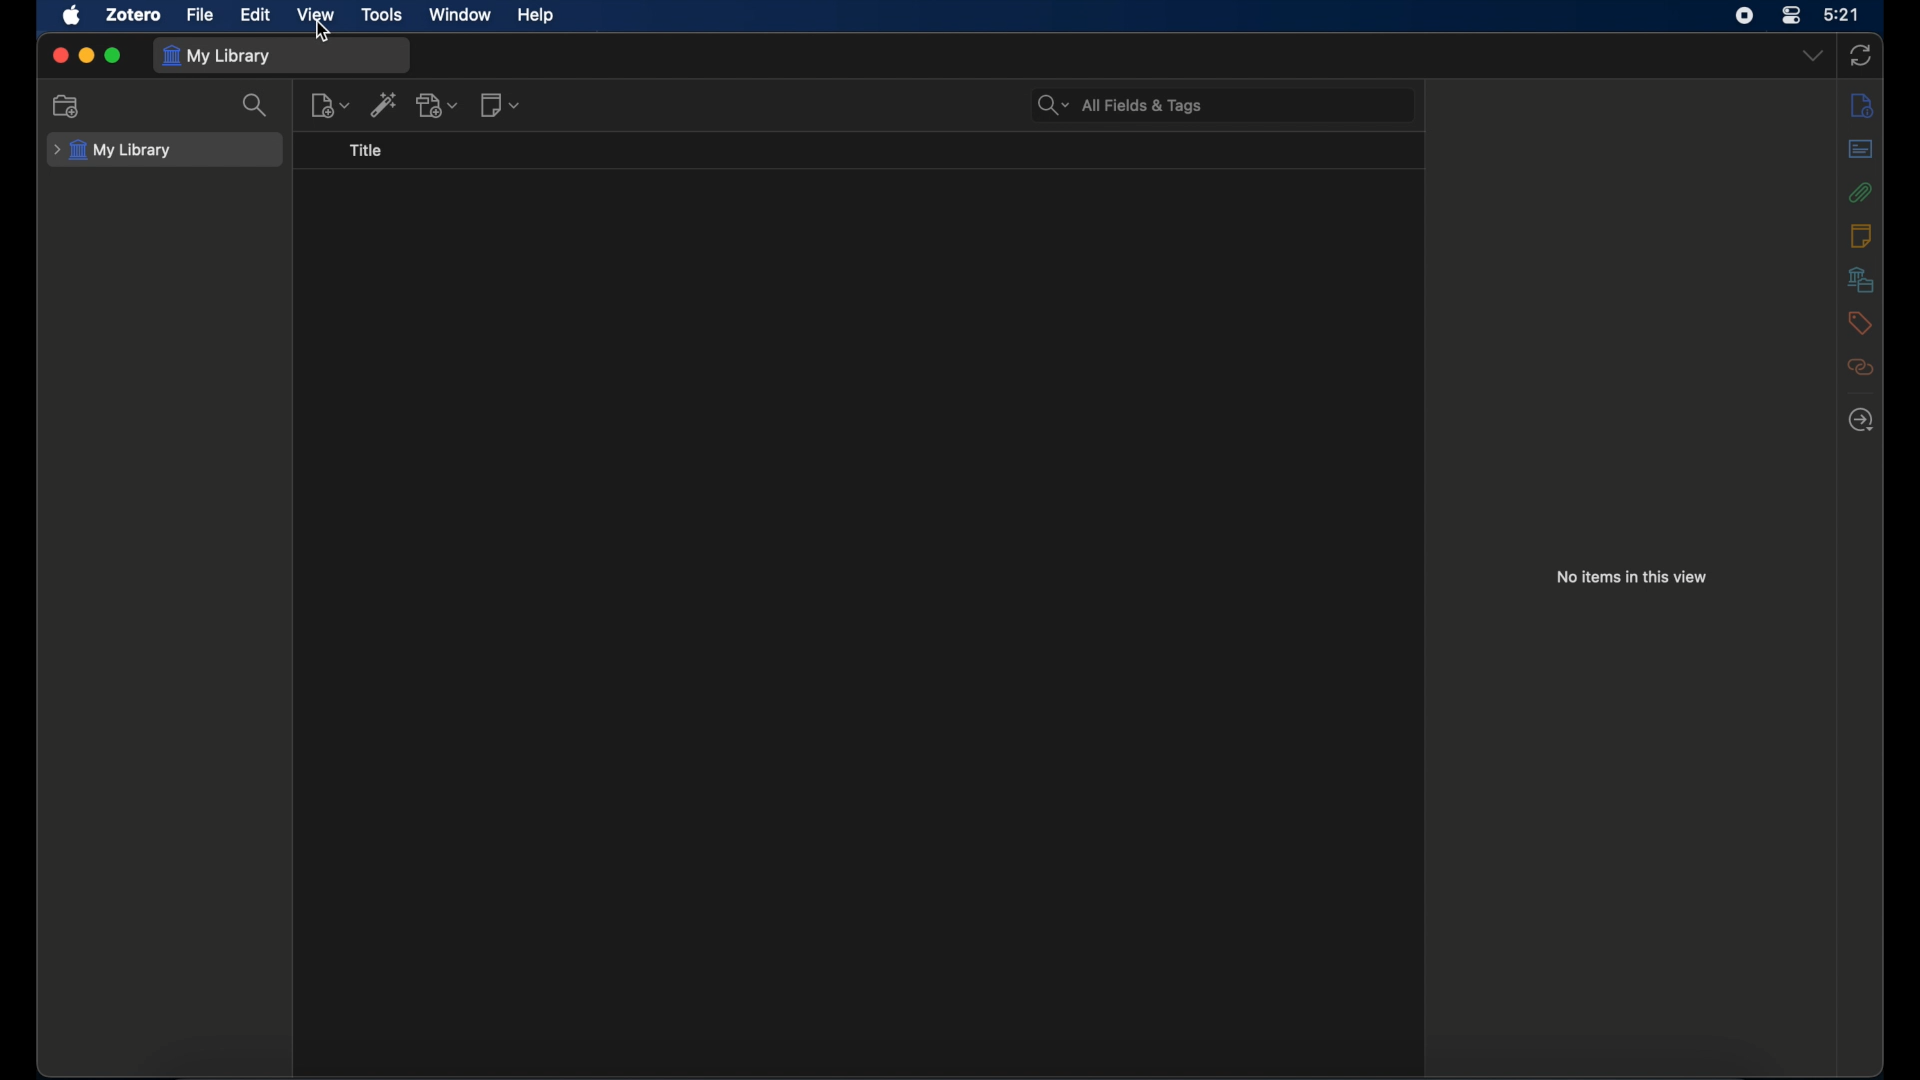 The width and height of the screenshot is (1920, 1080). What do you see at coordinates (1861, 421) in the screenshot?
I see `locate` at bounding box center [1861, 421].